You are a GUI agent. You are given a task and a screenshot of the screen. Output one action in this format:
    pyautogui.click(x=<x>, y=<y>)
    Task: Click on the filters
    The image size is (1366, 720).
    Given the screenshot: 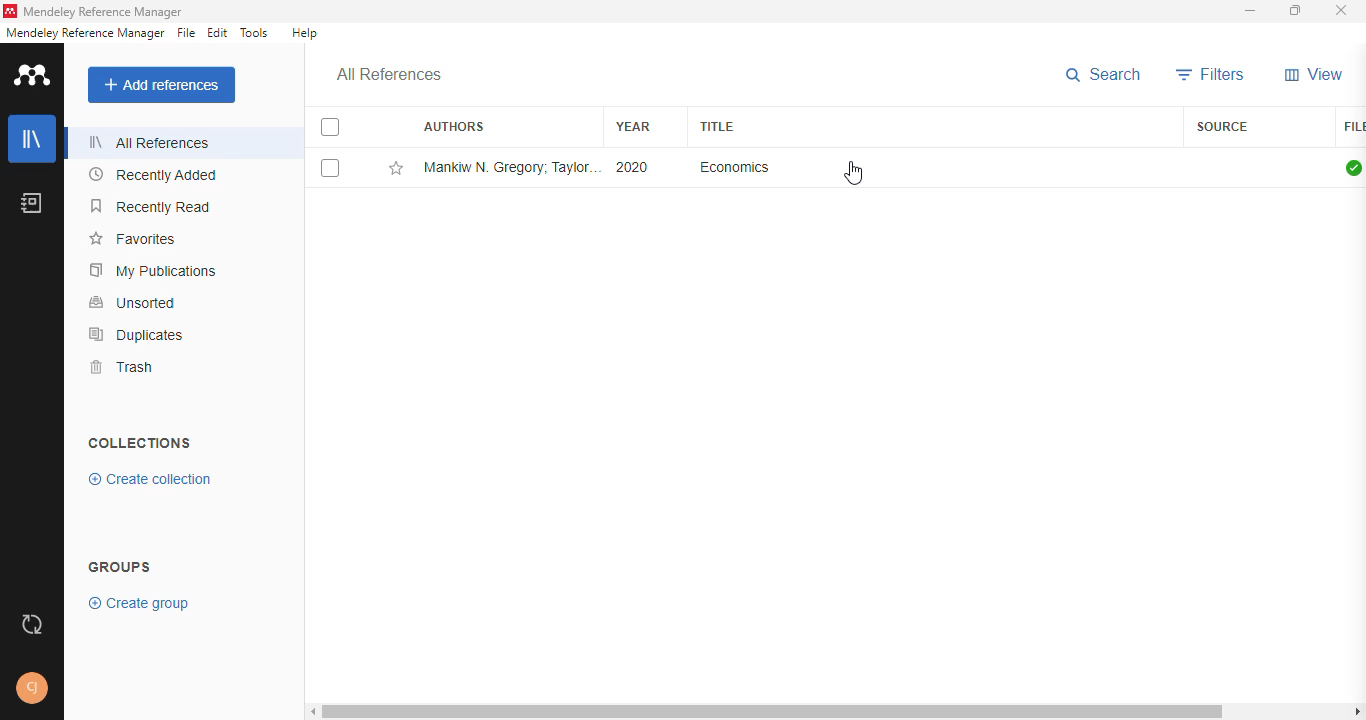 What is the action you would take?
    pyautogui.click(x=1213, y=75)
    